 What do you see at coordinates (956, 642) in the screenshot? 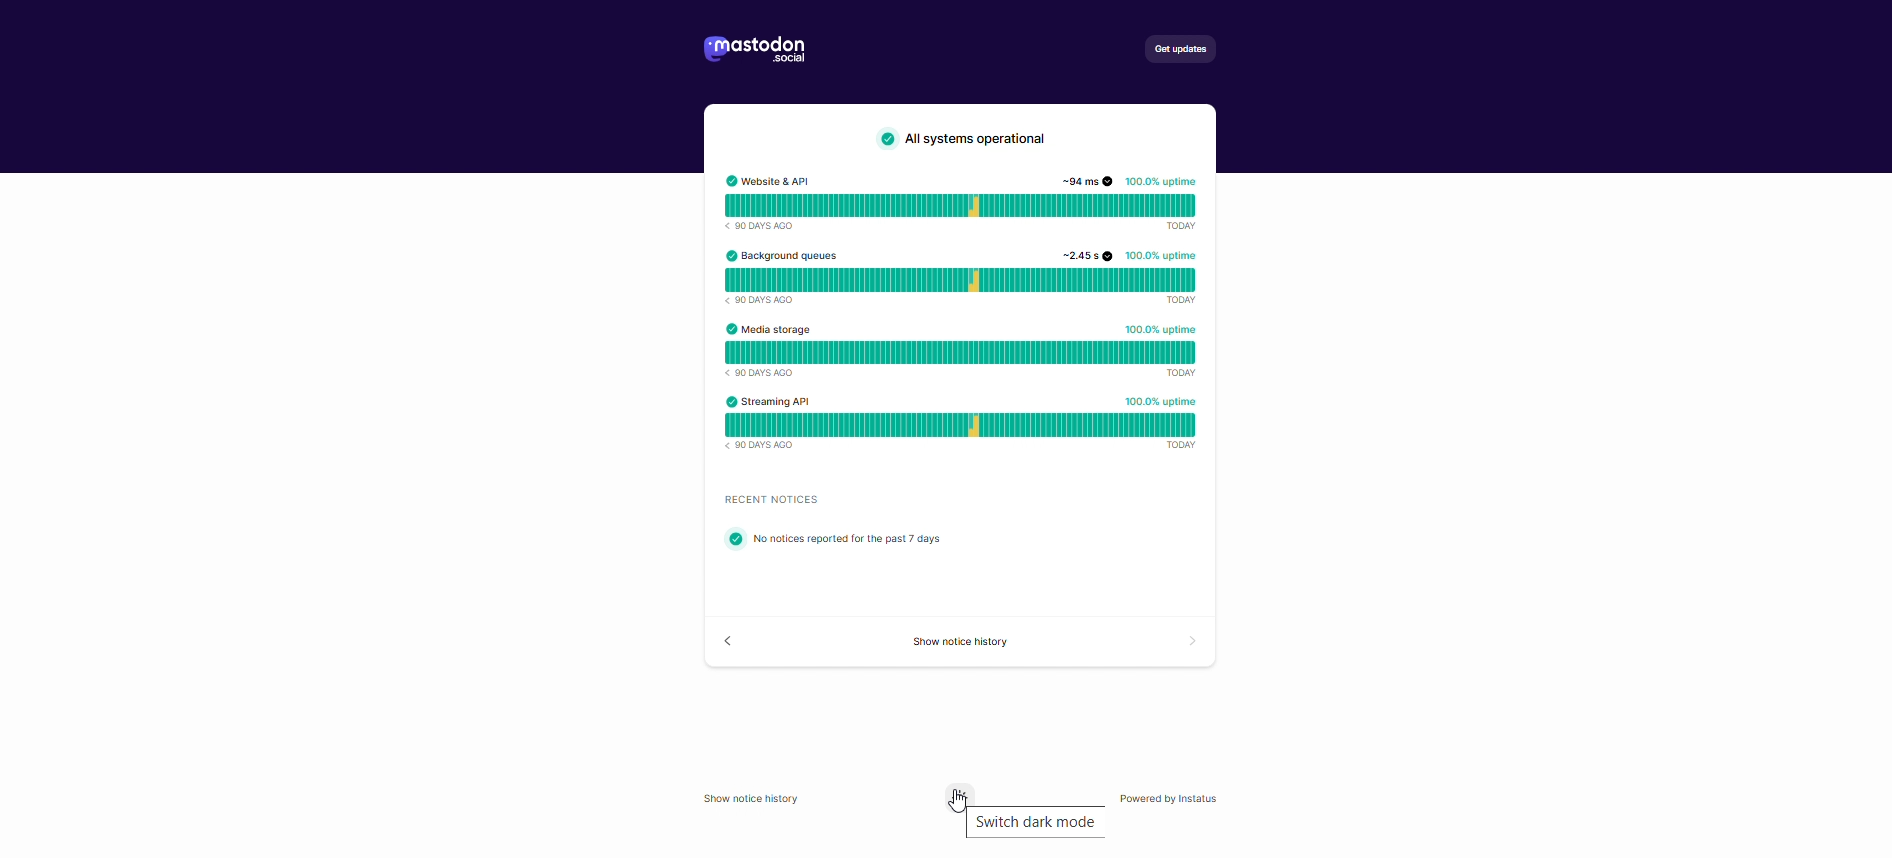
I see `show source code` at bounding box center [956, 642].